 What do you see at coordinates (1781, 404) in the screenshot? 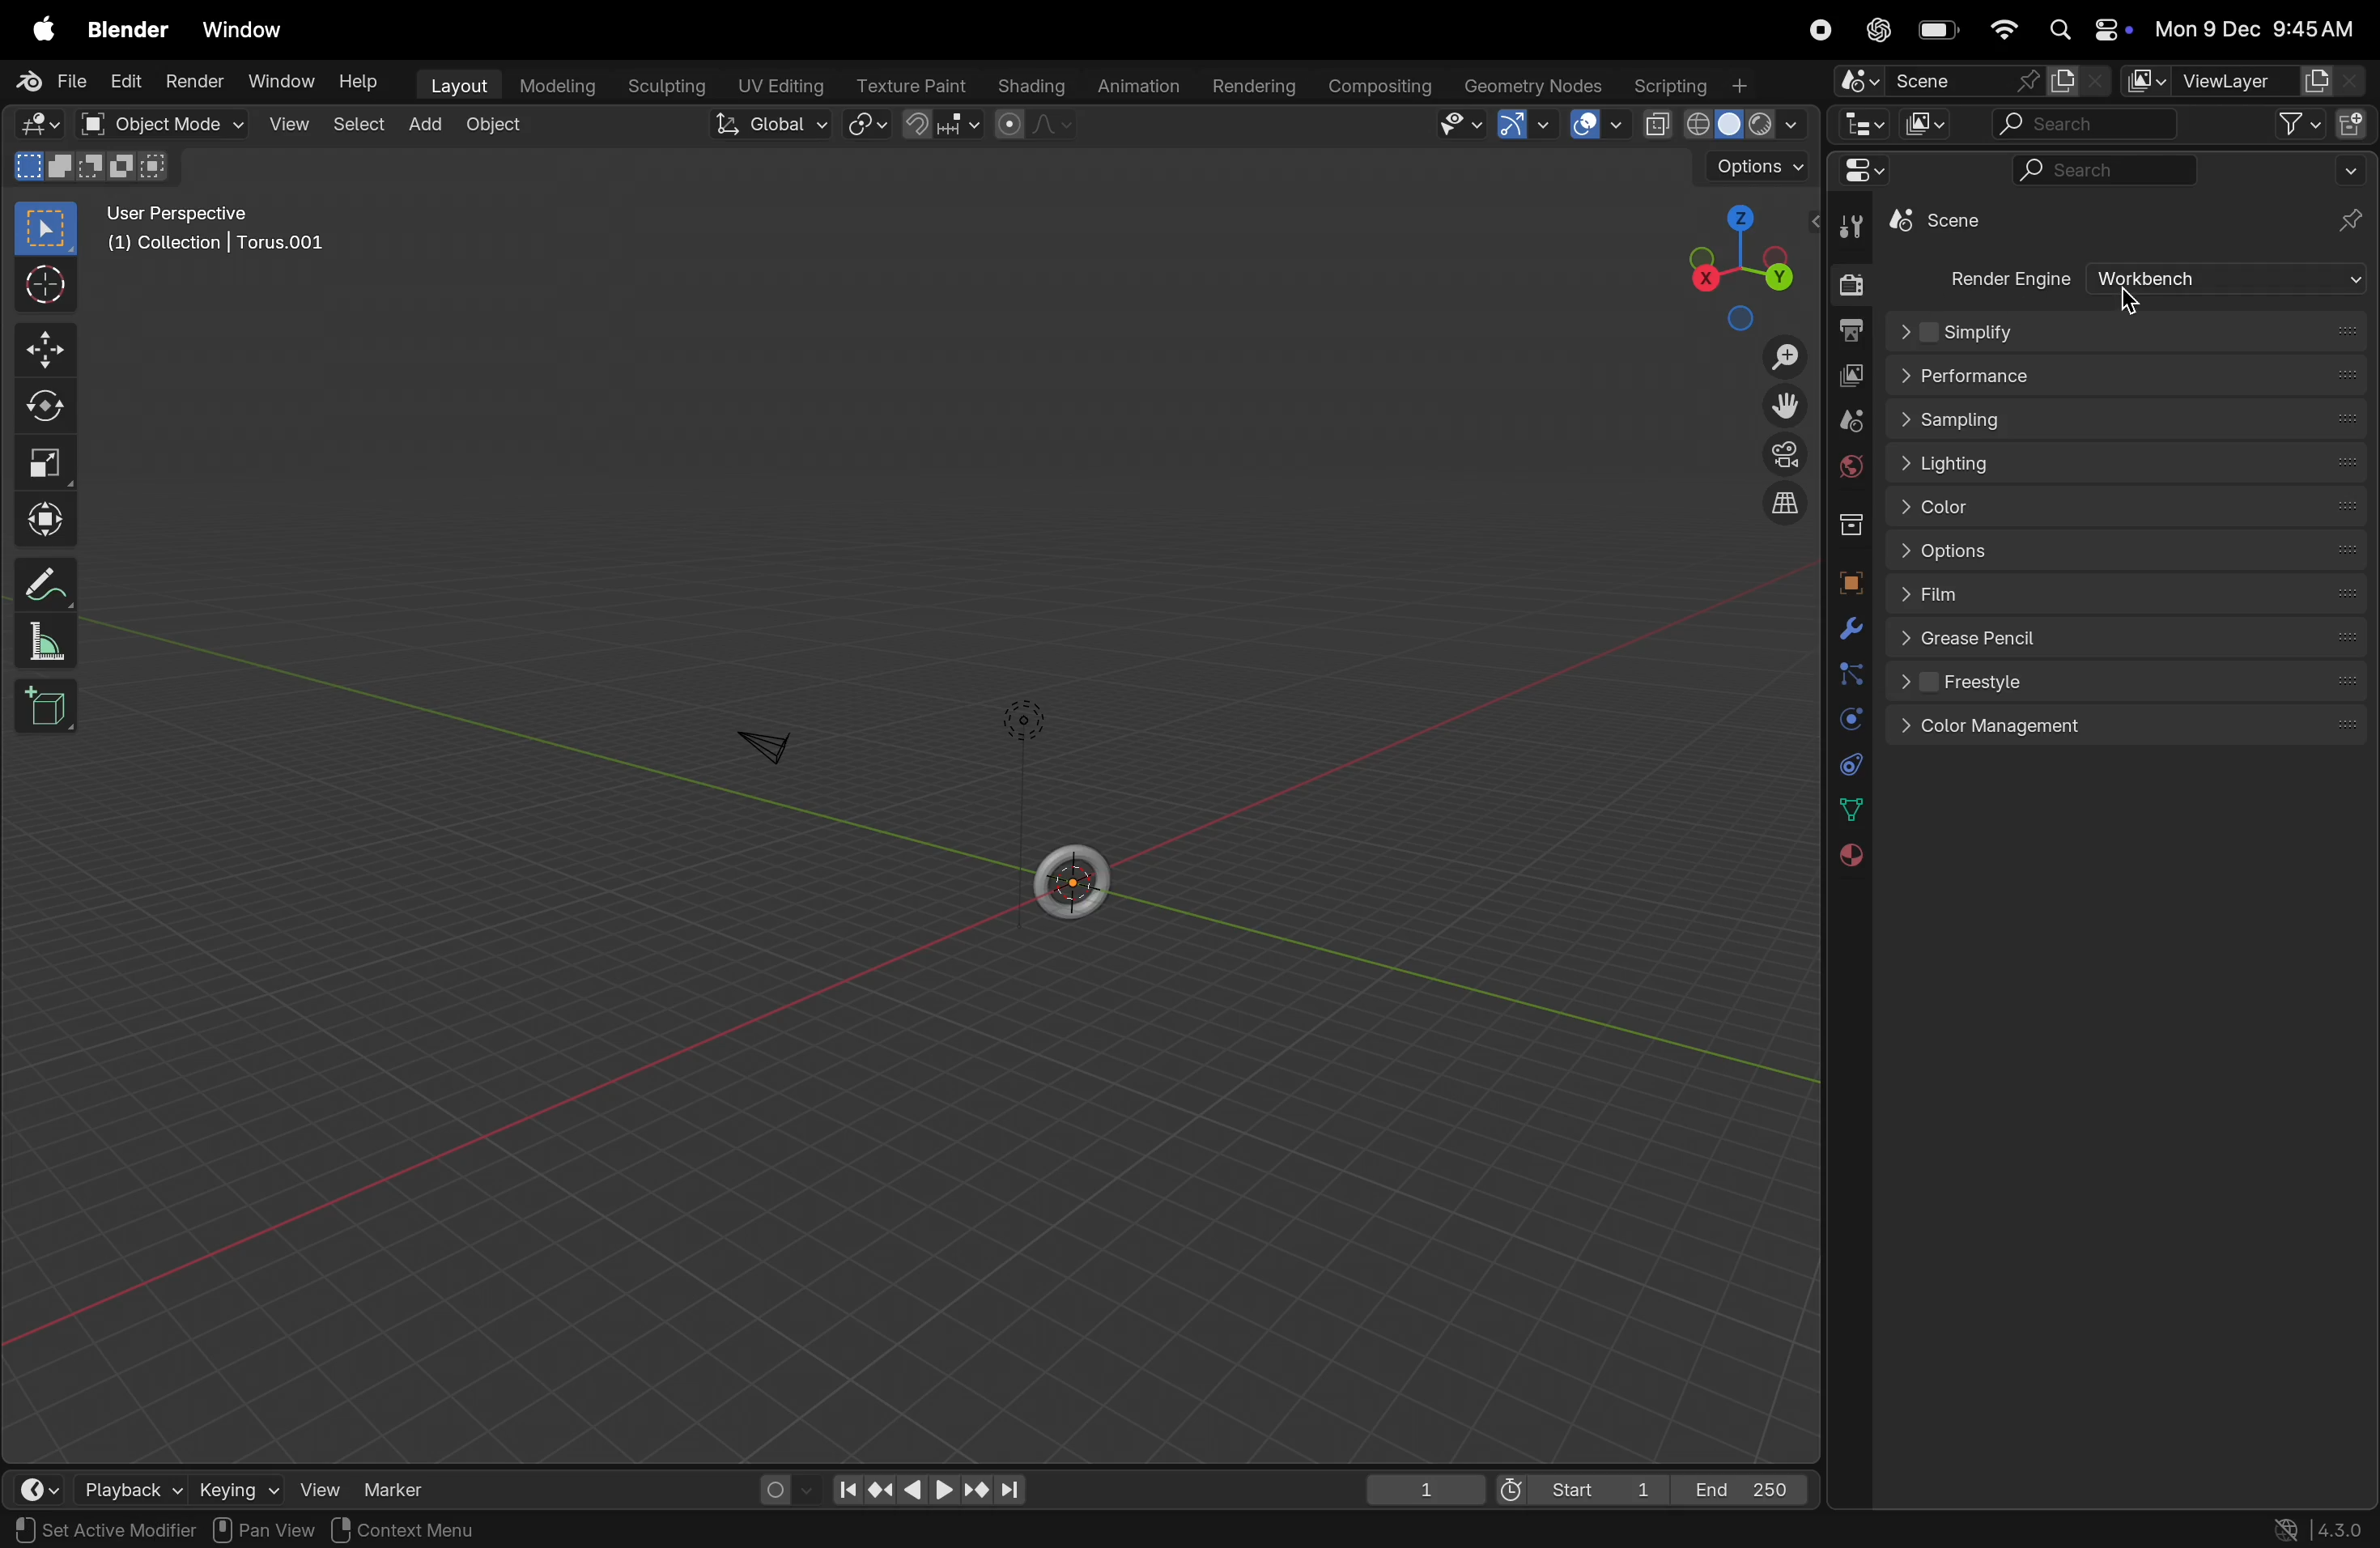
I see `Toggle view` at bounding box center [1781, 404].